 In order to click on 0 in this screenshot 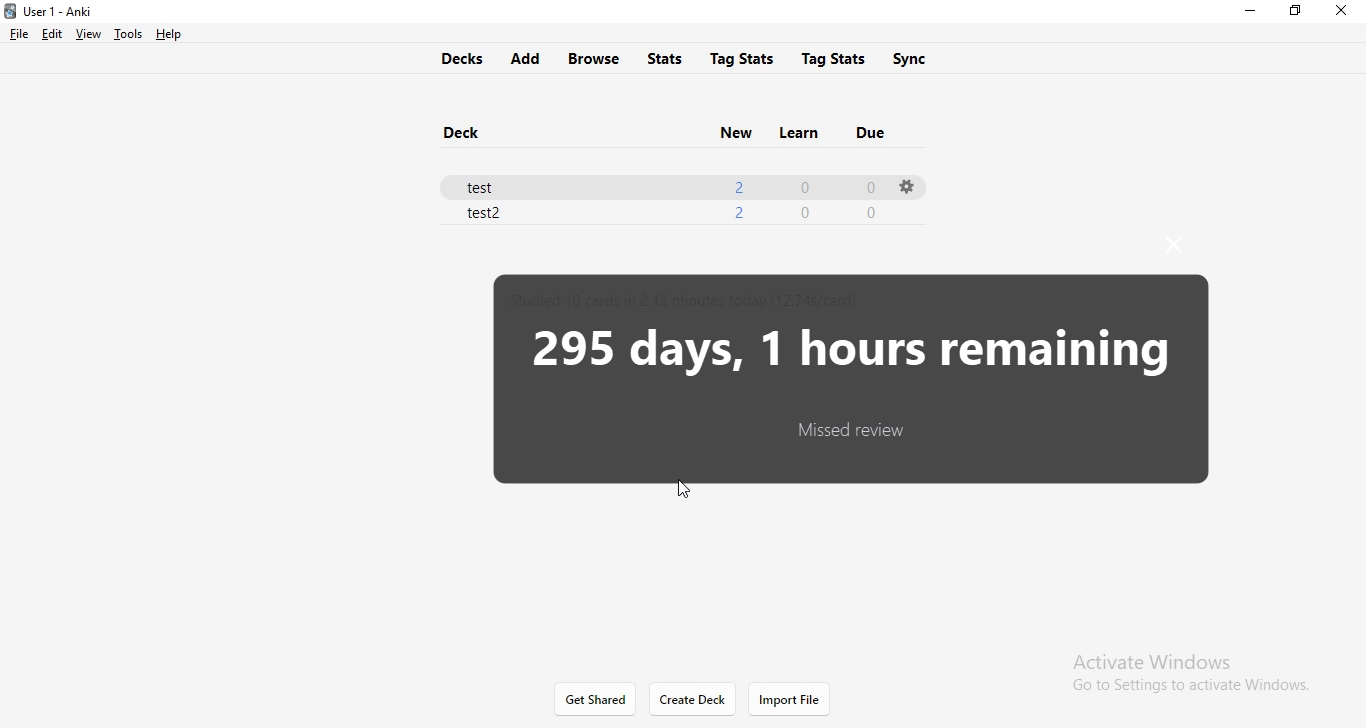, I will do `click(806, 215)`.